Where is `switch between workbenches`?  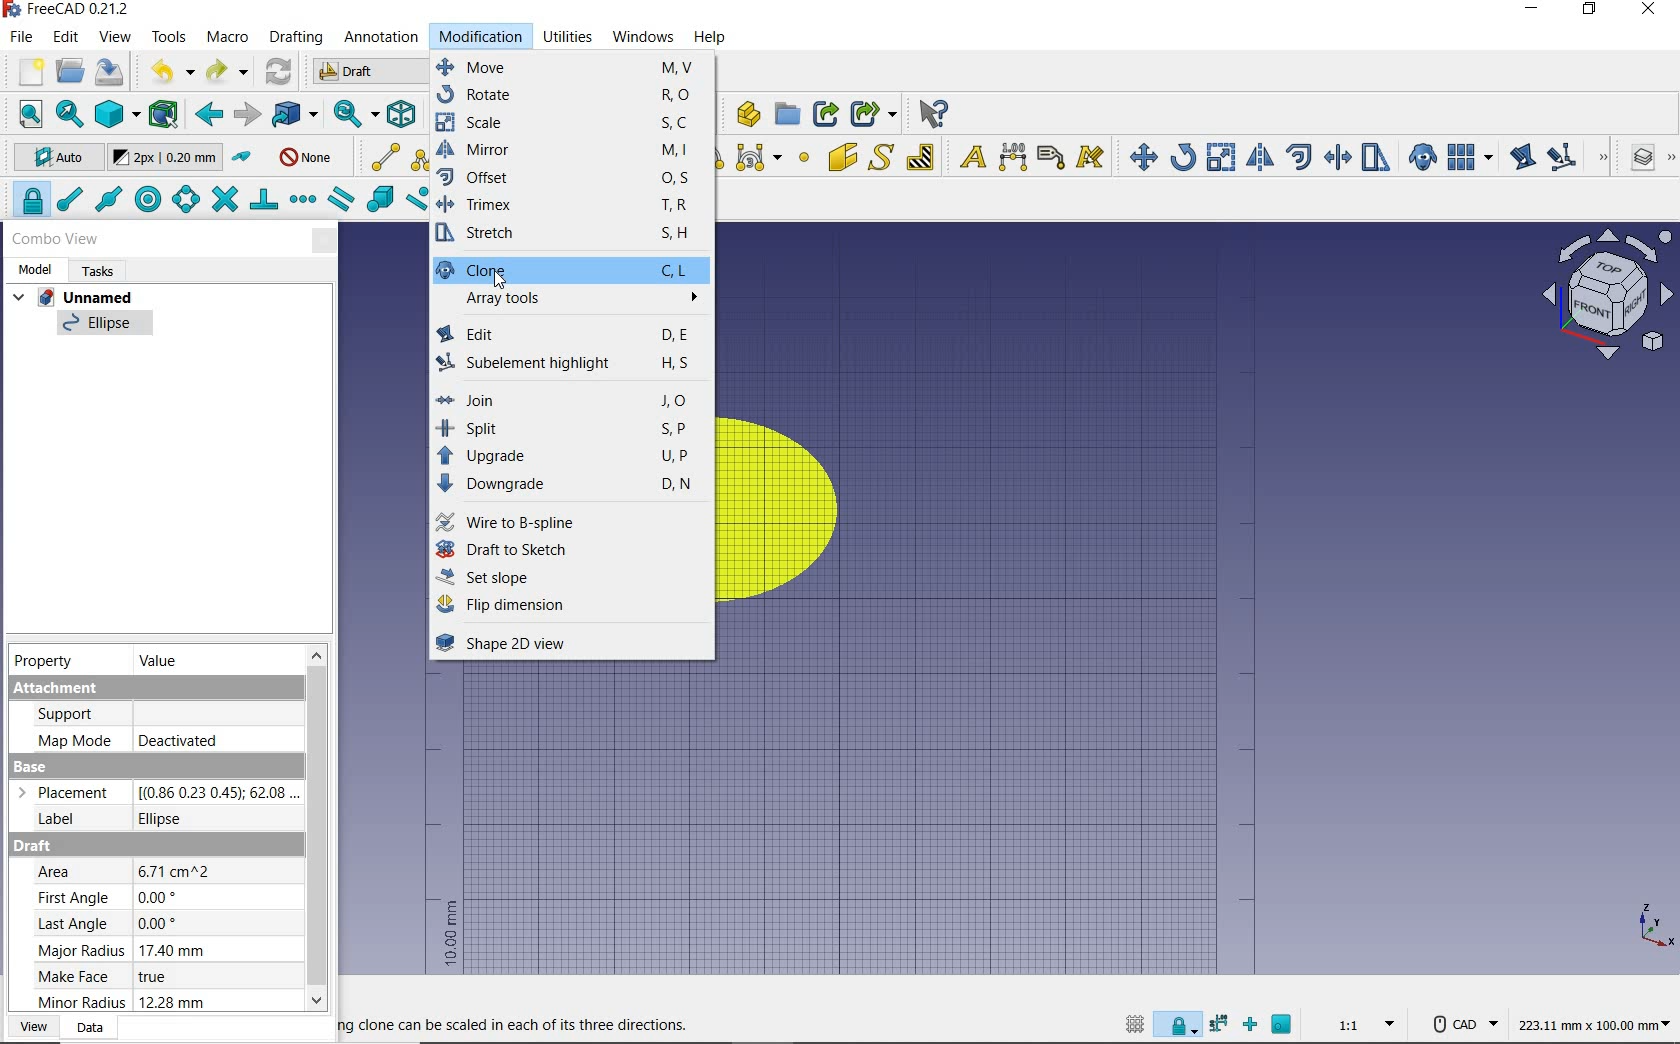
switch between workbenches is located at coordinates (366, 72).